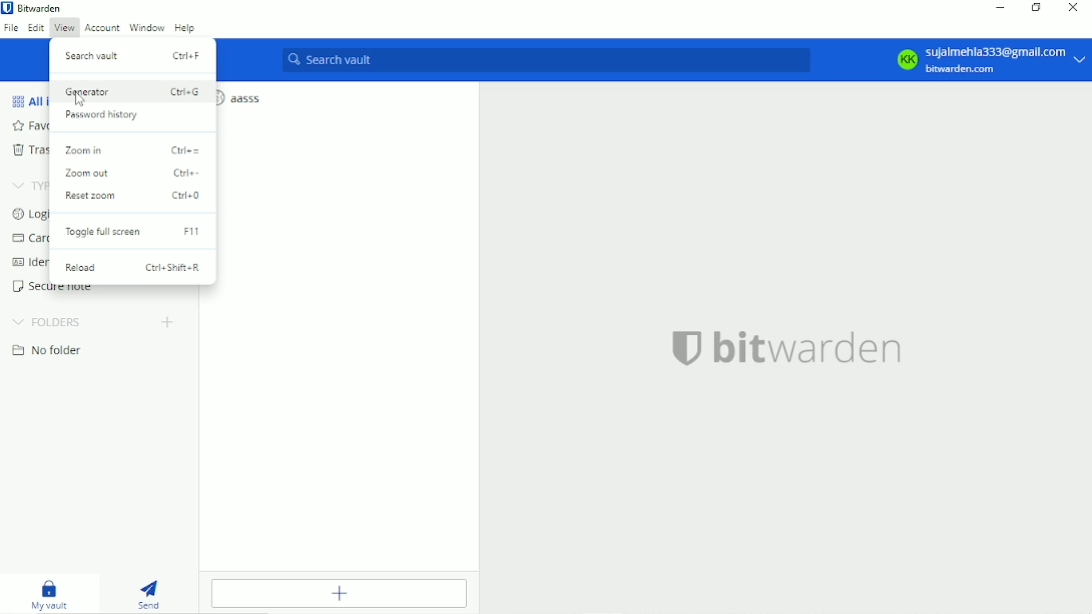  I want to click on Folders, so click(47, 320).